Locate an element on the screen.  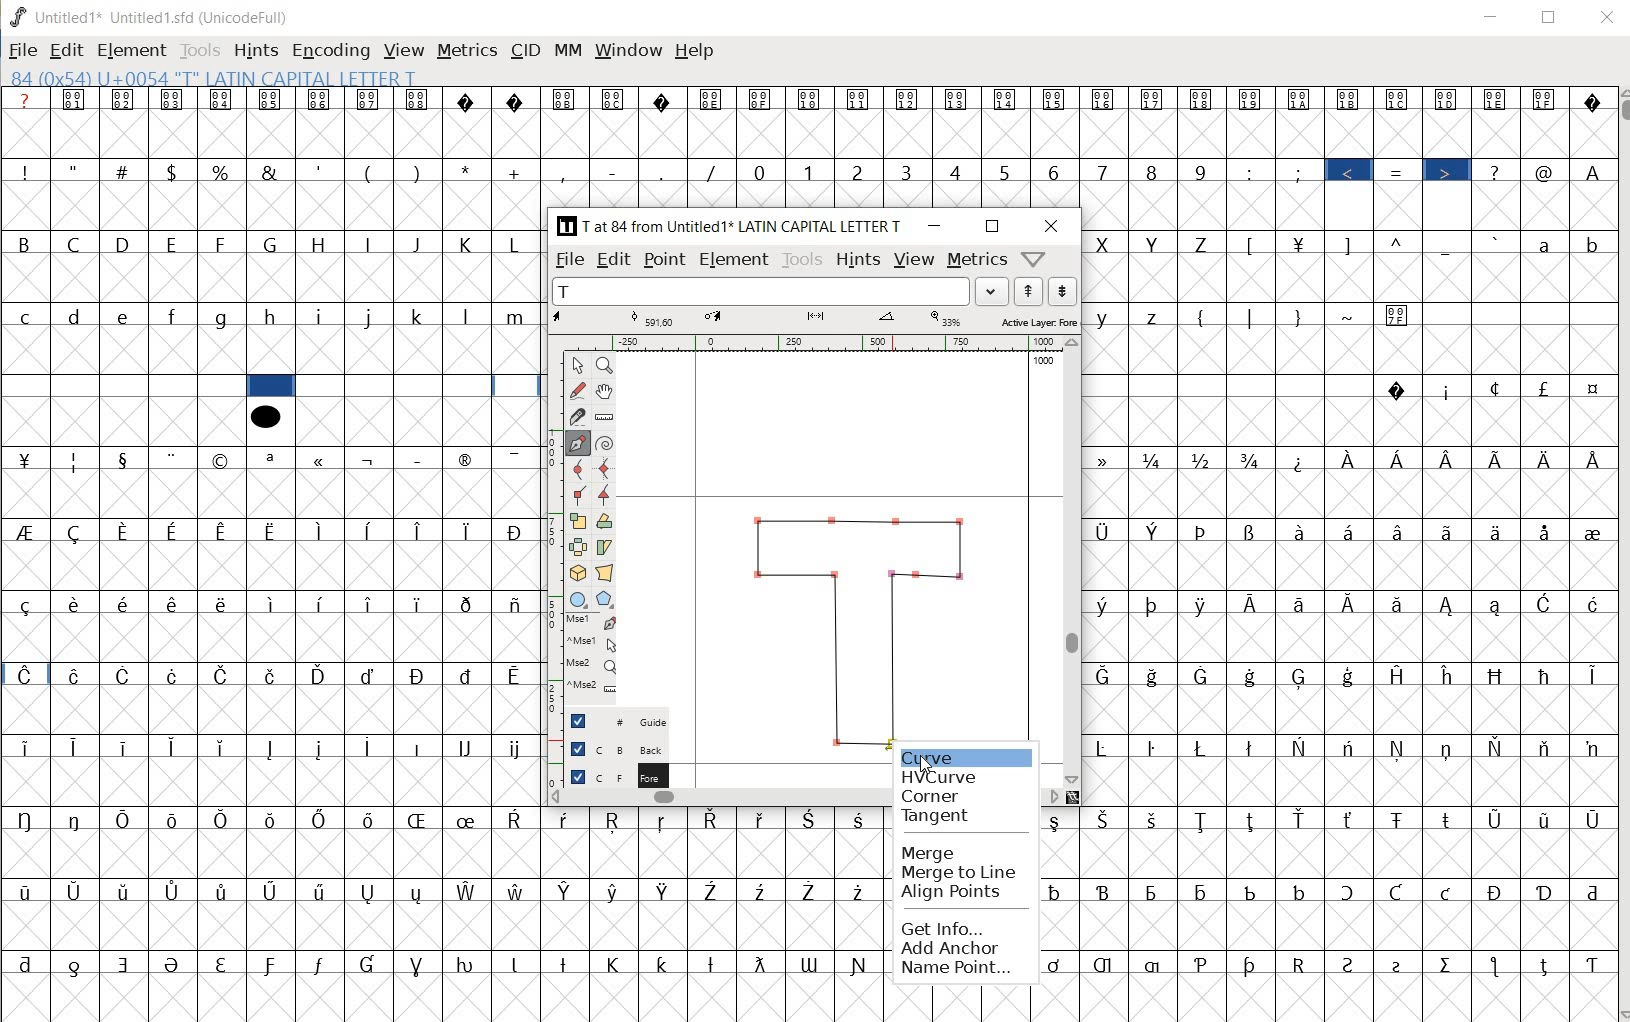
Symbol is located at coordinates (712, 100).